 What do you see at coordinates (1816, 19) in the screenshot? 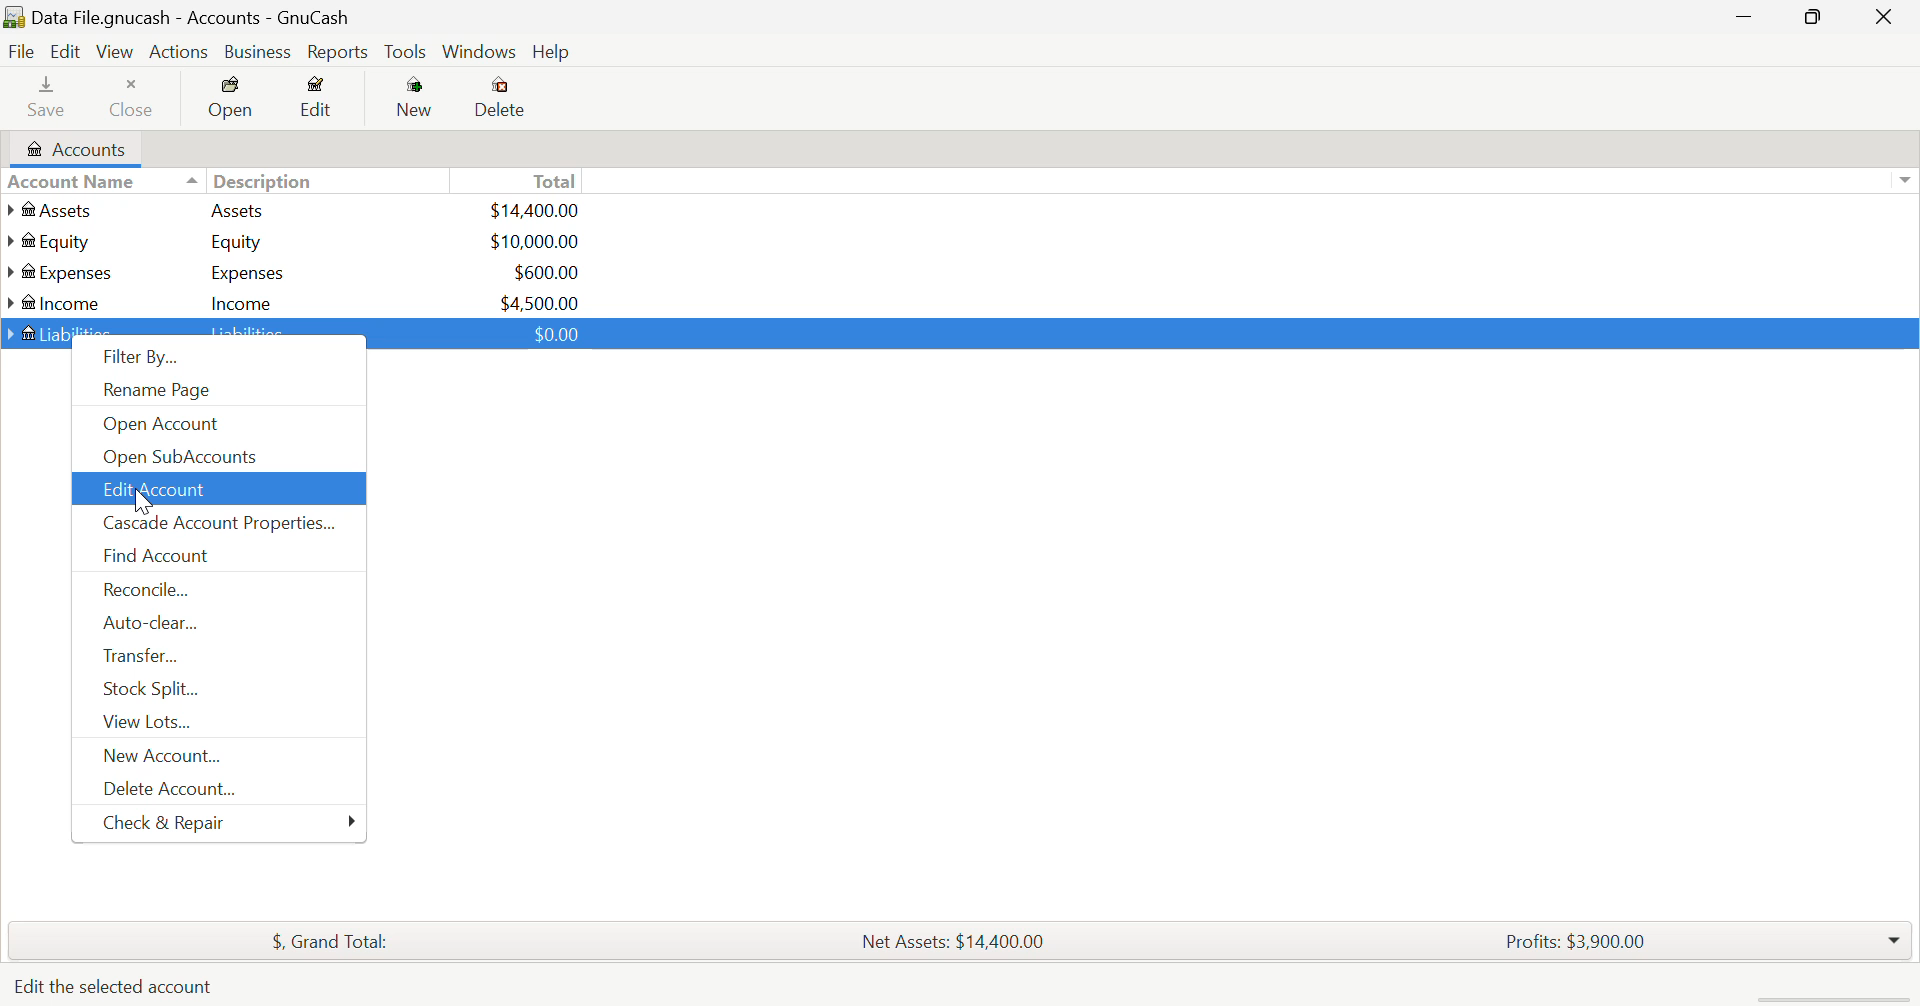
I see `Minimize` at bounding box center [1816, 19].